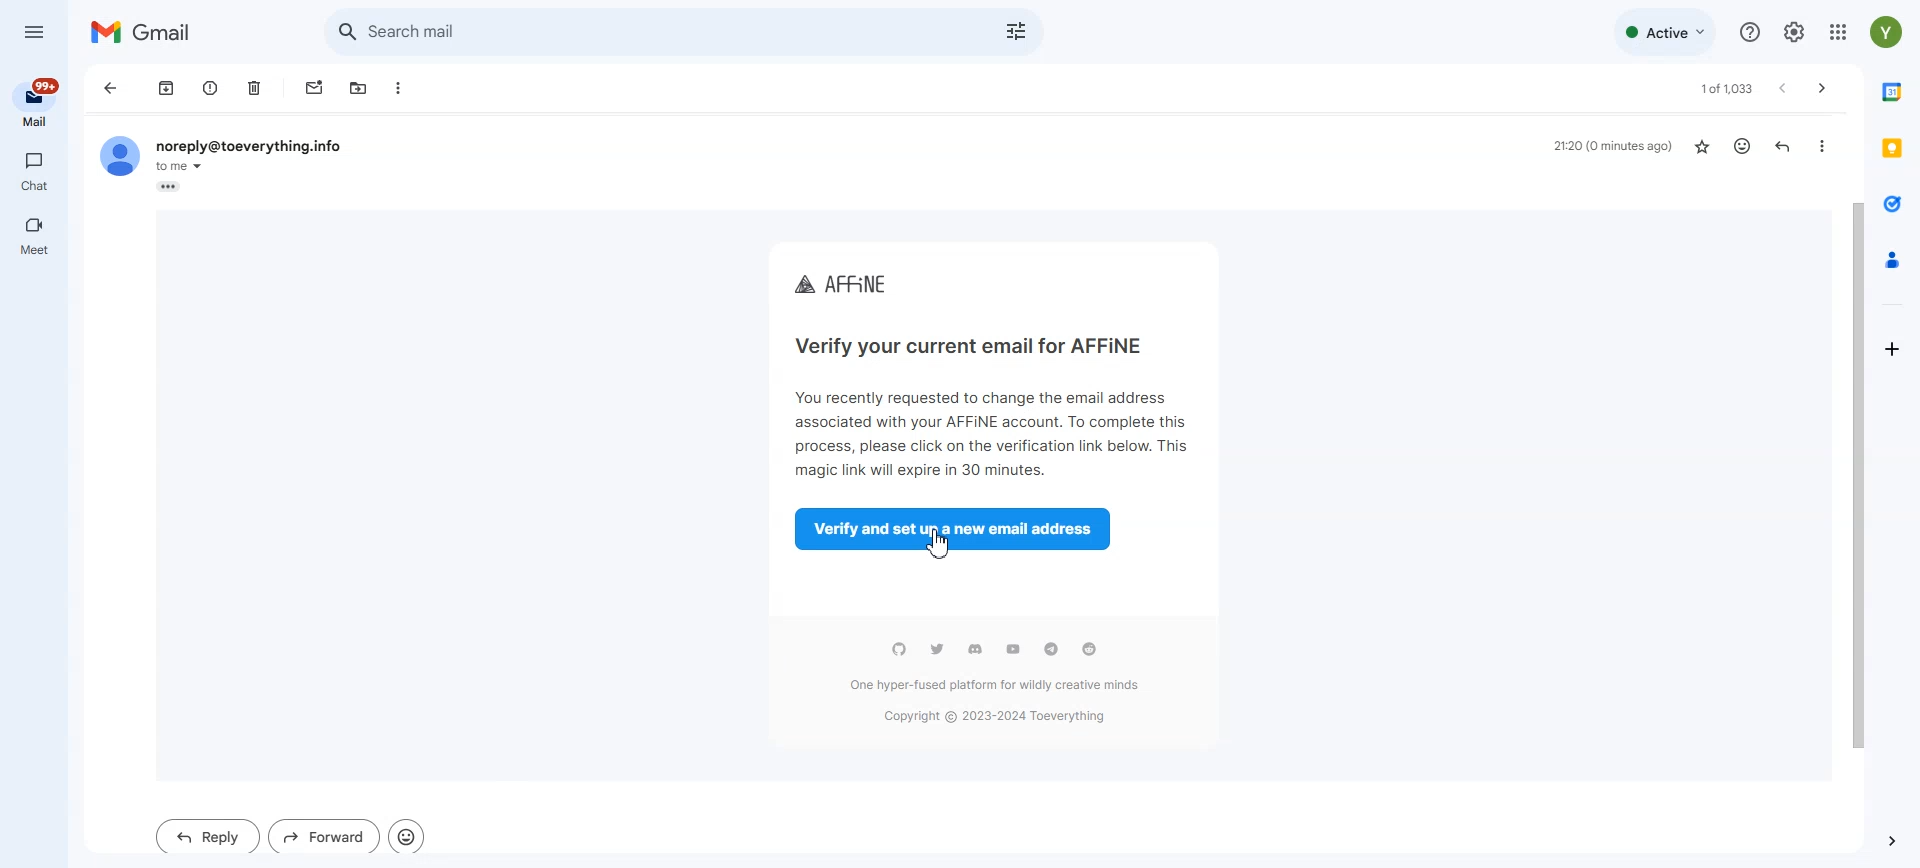 This screenshot has width=1920, height=868. Describe the element at coordinates (405, 836) in the screenshot. I see `Add Reaction` at that location.